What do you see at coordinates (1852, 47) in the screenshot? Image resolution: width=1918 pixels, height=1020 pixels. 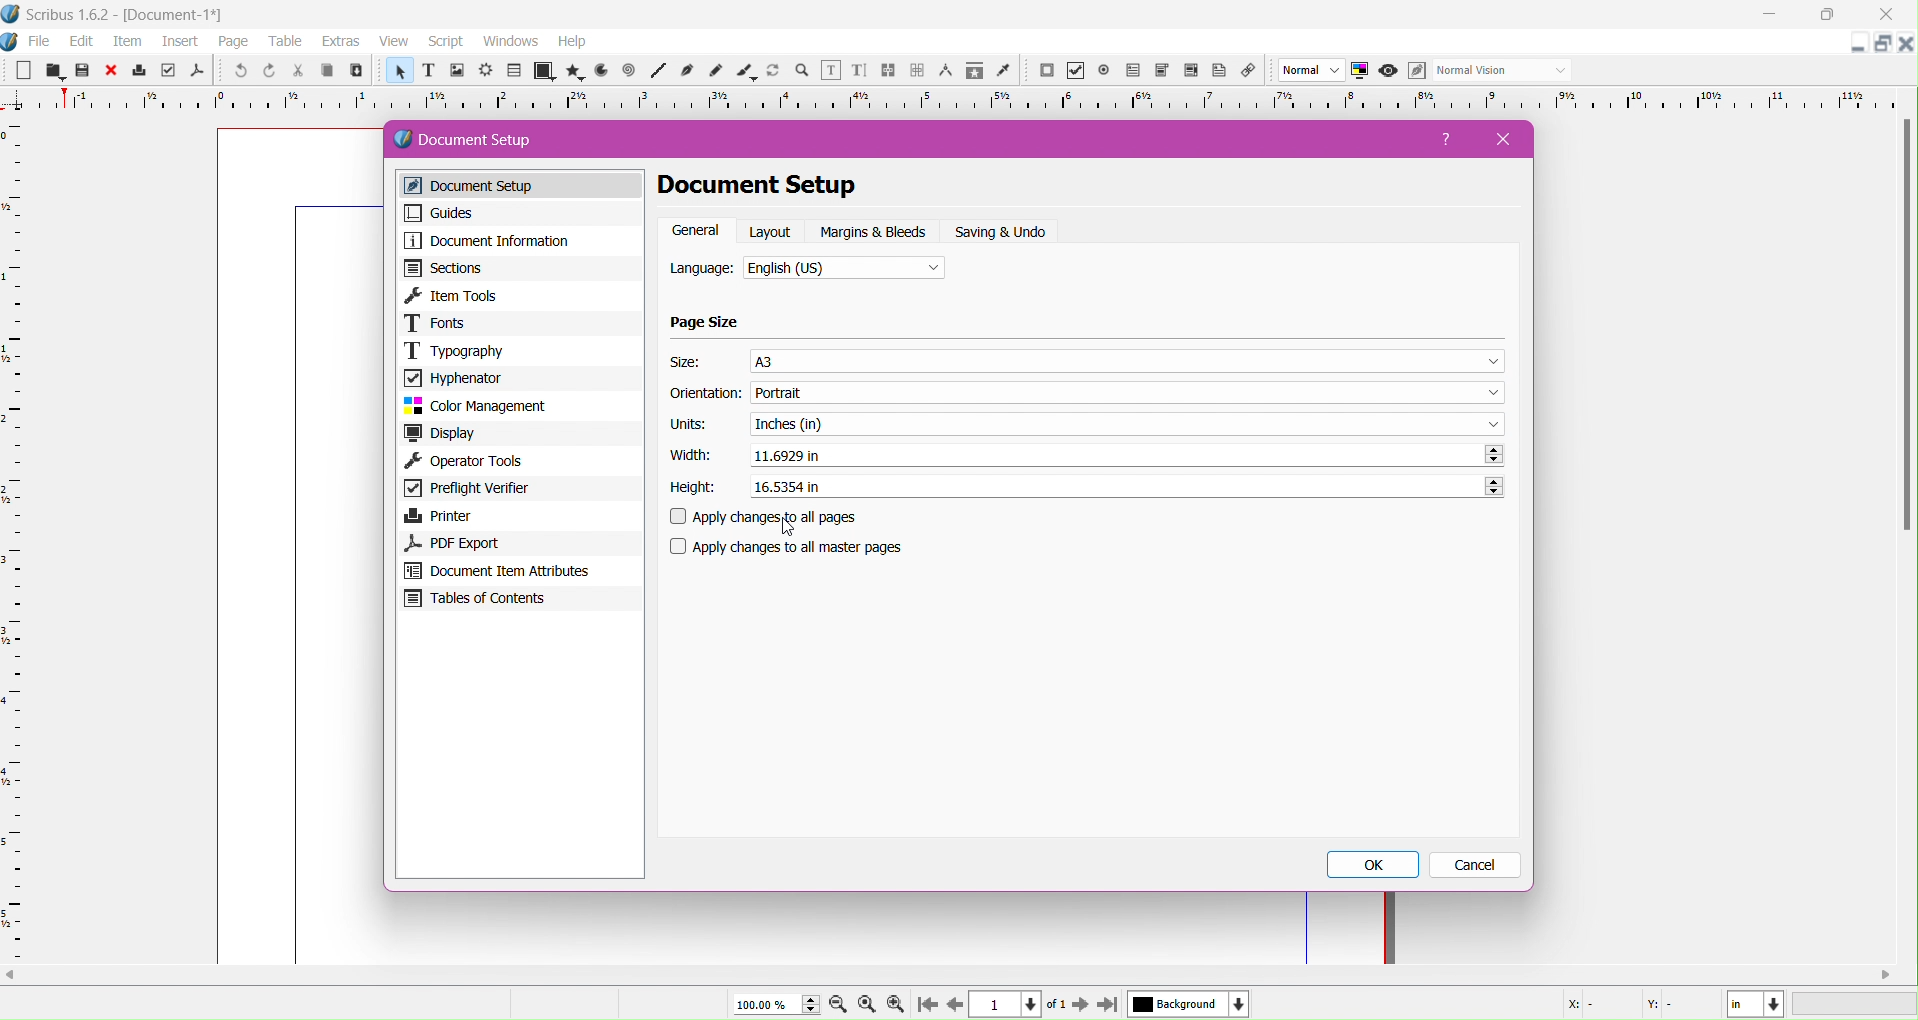 I see `minimize document` at bounding box center [1852, 47].